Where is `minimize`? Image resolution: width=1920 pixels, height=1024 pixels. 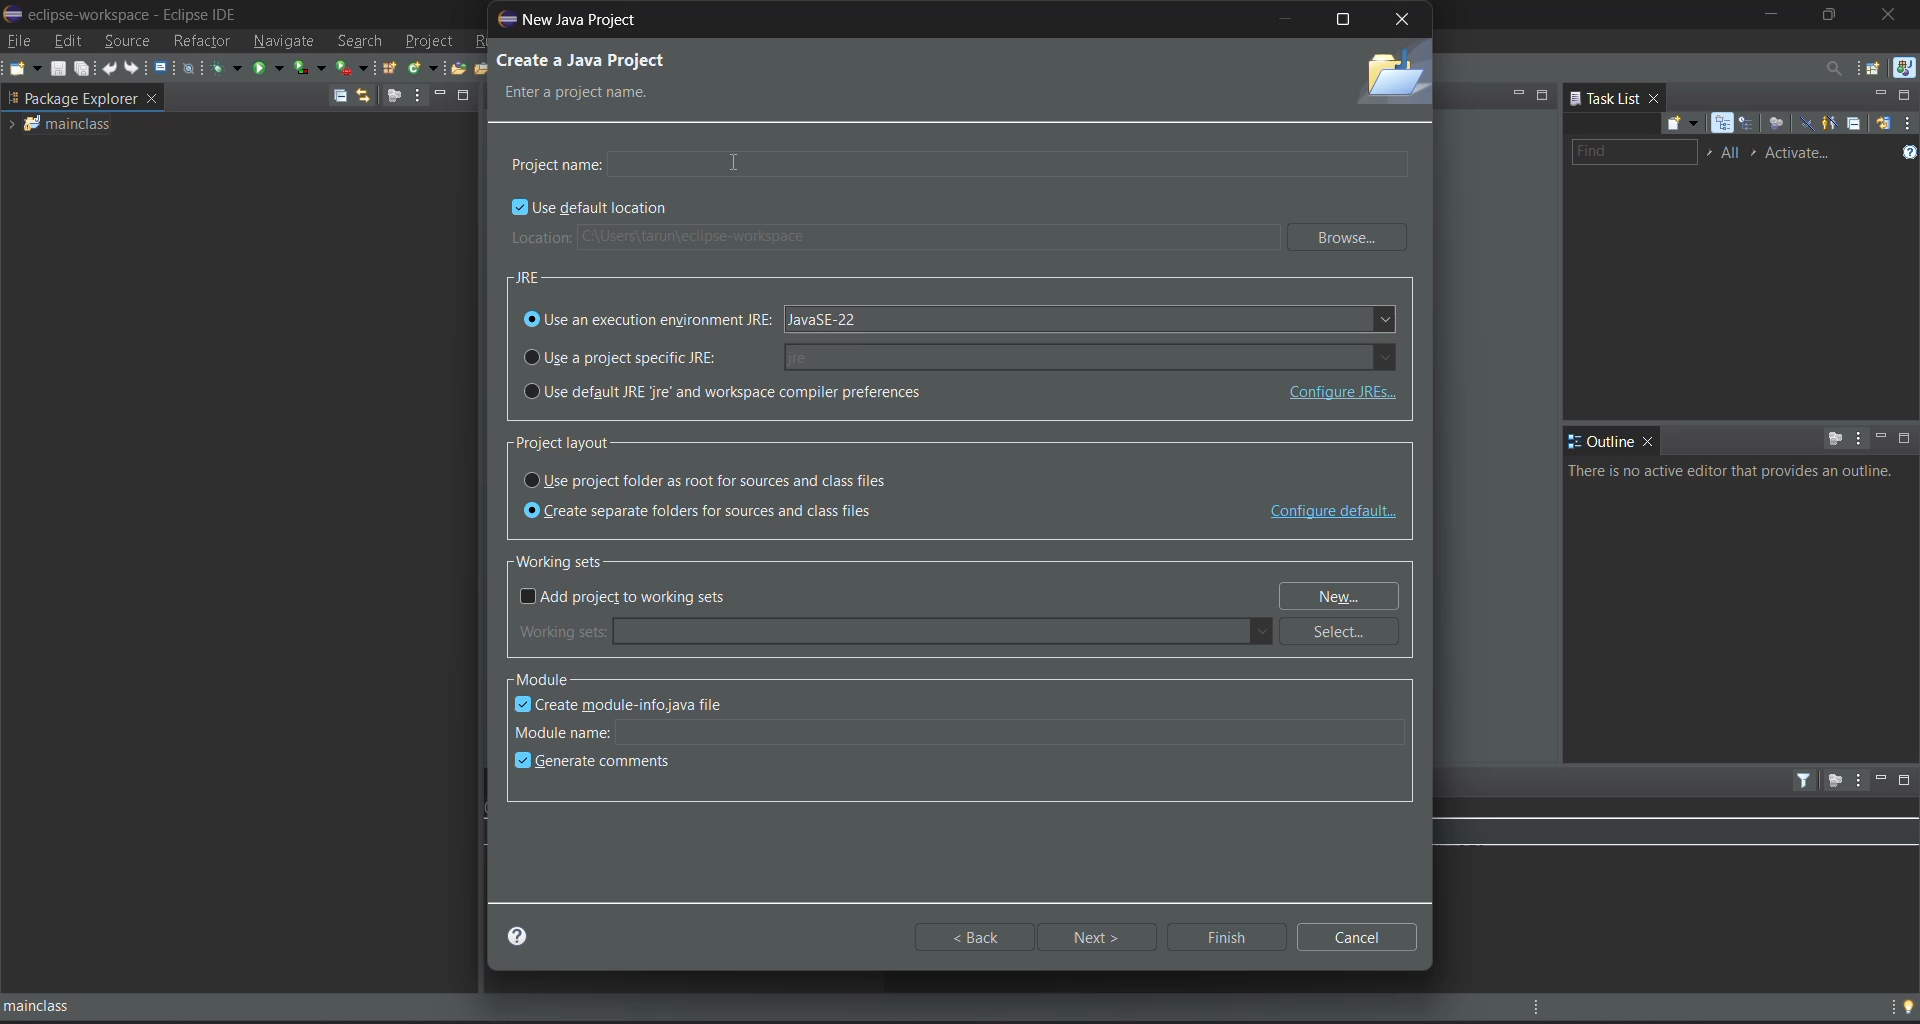 minimize is located at coordinates (1517, 93).